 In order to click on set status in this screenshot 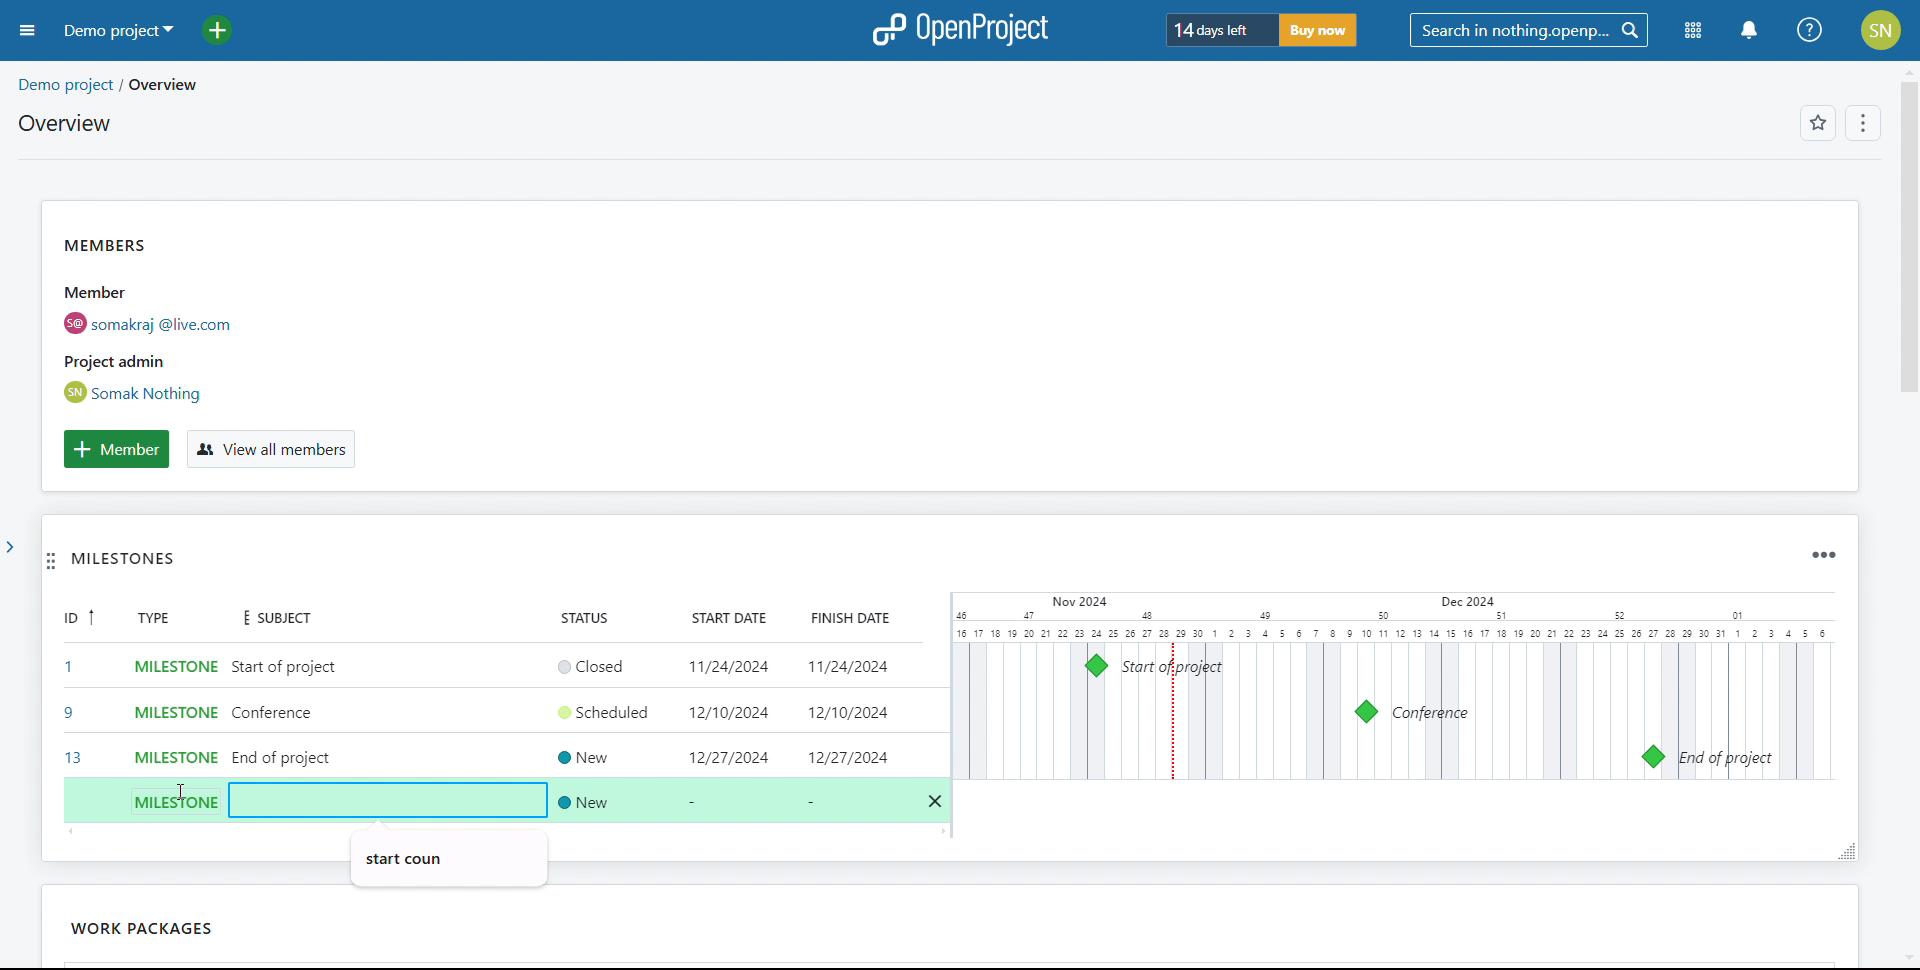, I will do `click(609, 729)`.